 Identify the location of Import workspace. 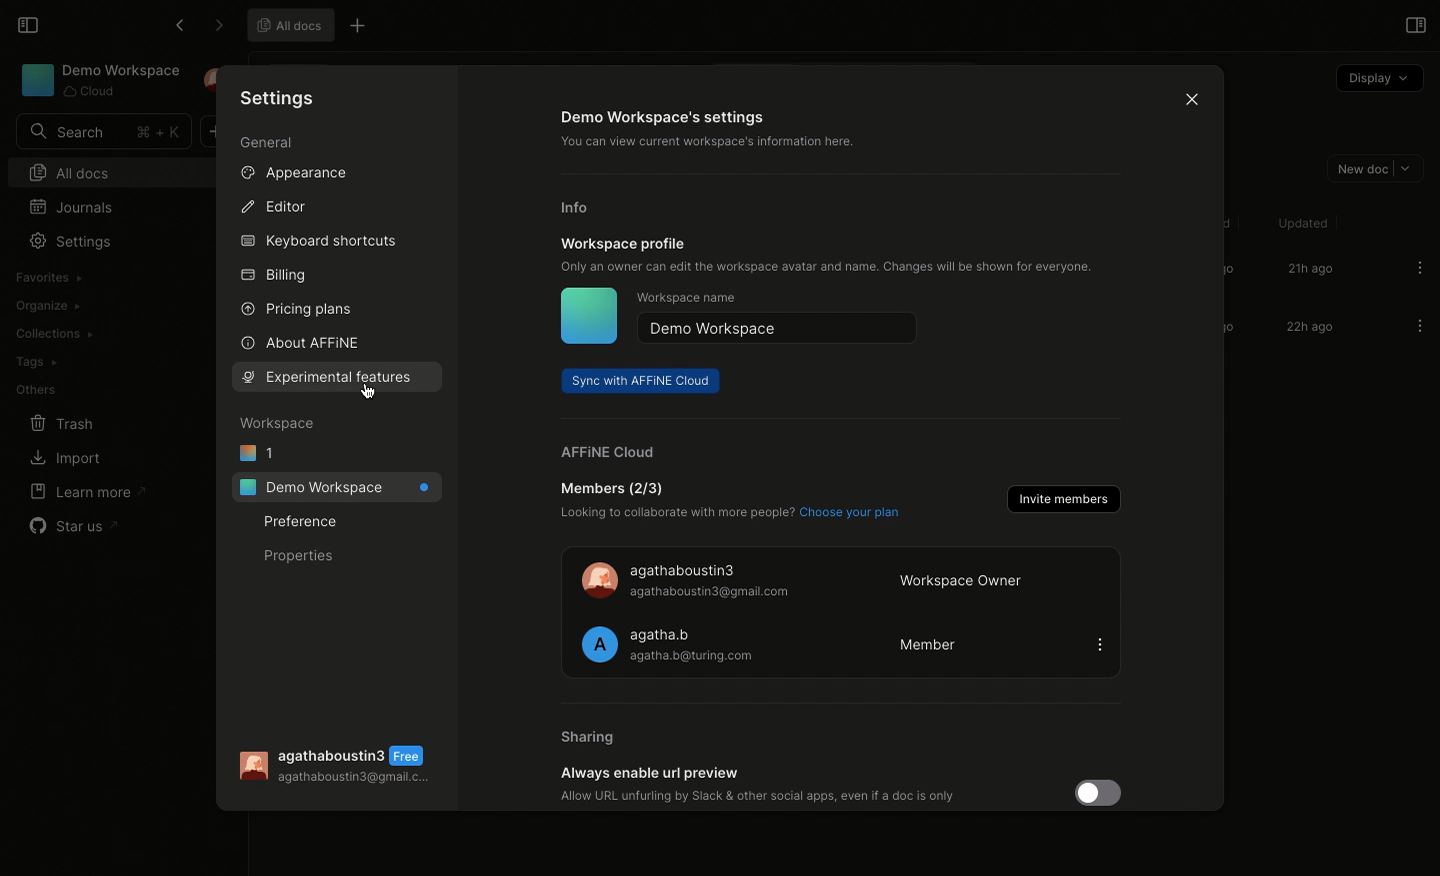
(94, 276).